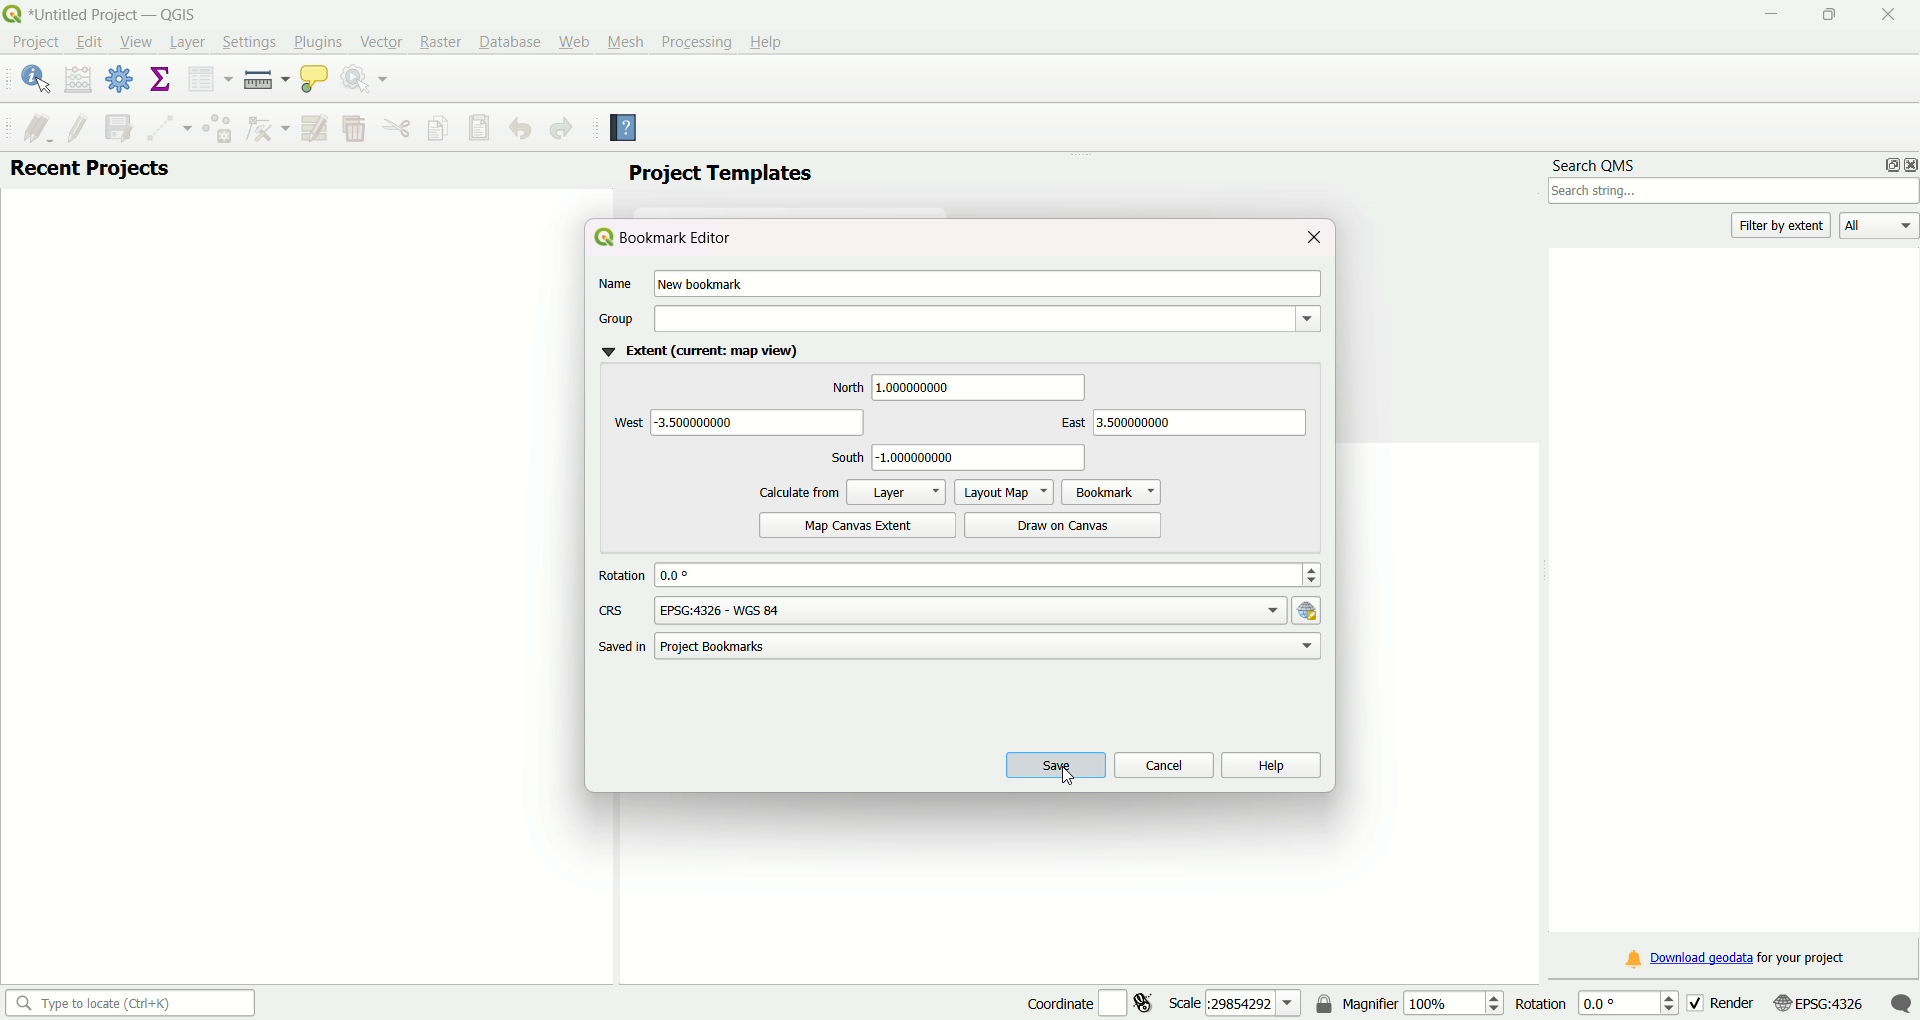 This screenshot has height=1020, width=1920. What do you see at coordinates (574, 40) in the screenshot?
I see `Web` at bounding box center [574, 40].